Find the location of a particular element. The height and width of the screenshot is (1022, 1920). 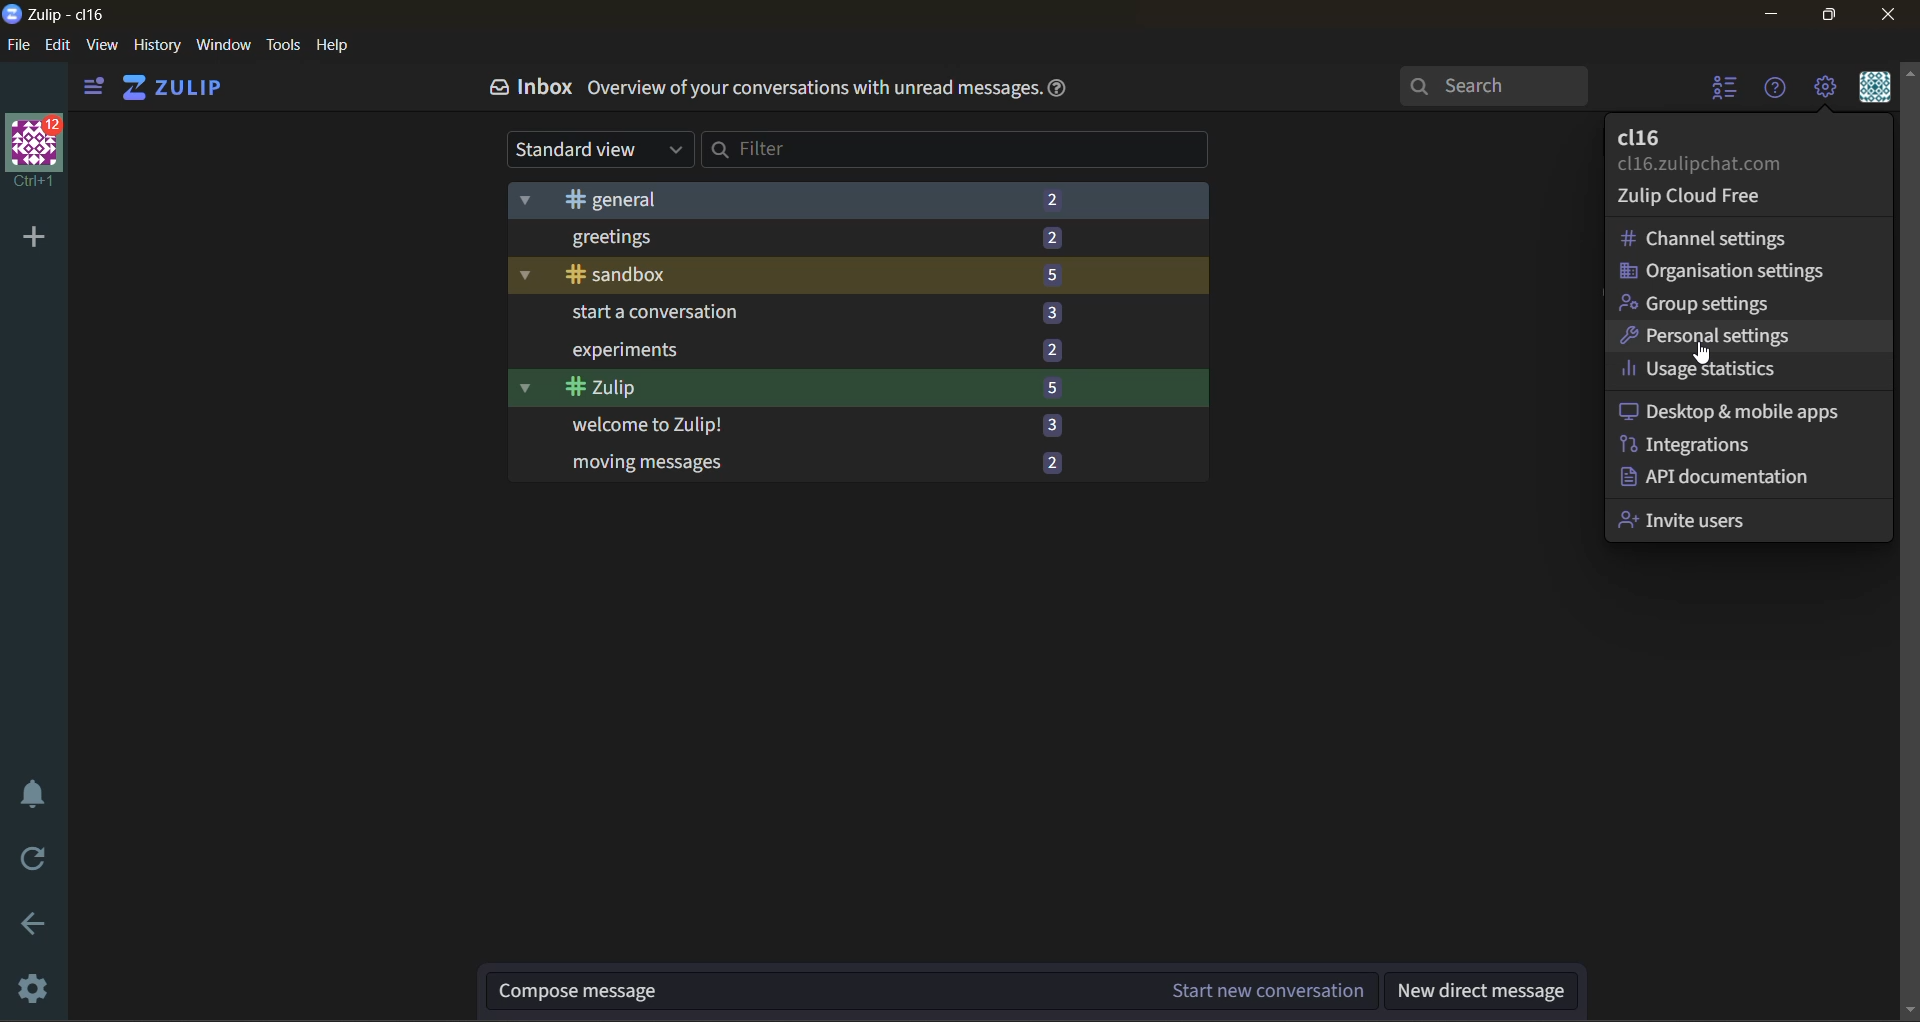

cursor is located at coordinates (1708, 356).